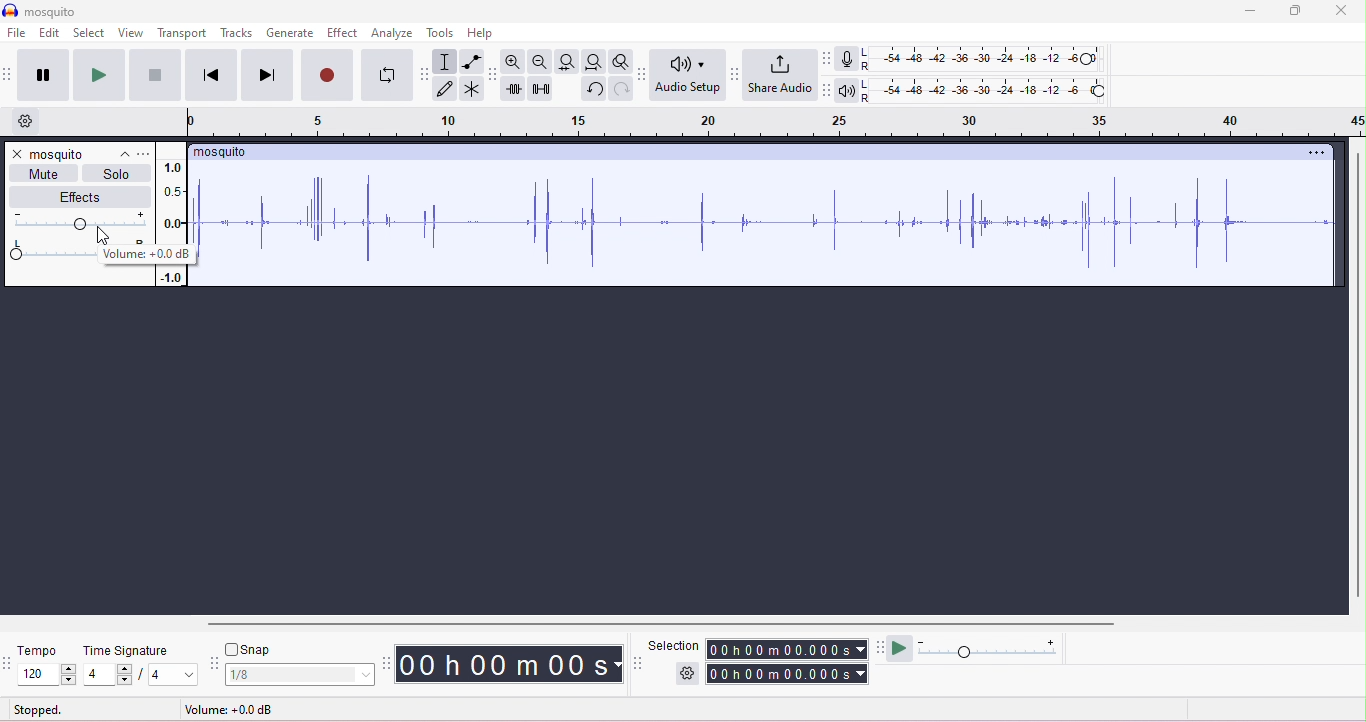 The image size is (1366, 722). I want to click on edit tool bar, so click(493, 75).